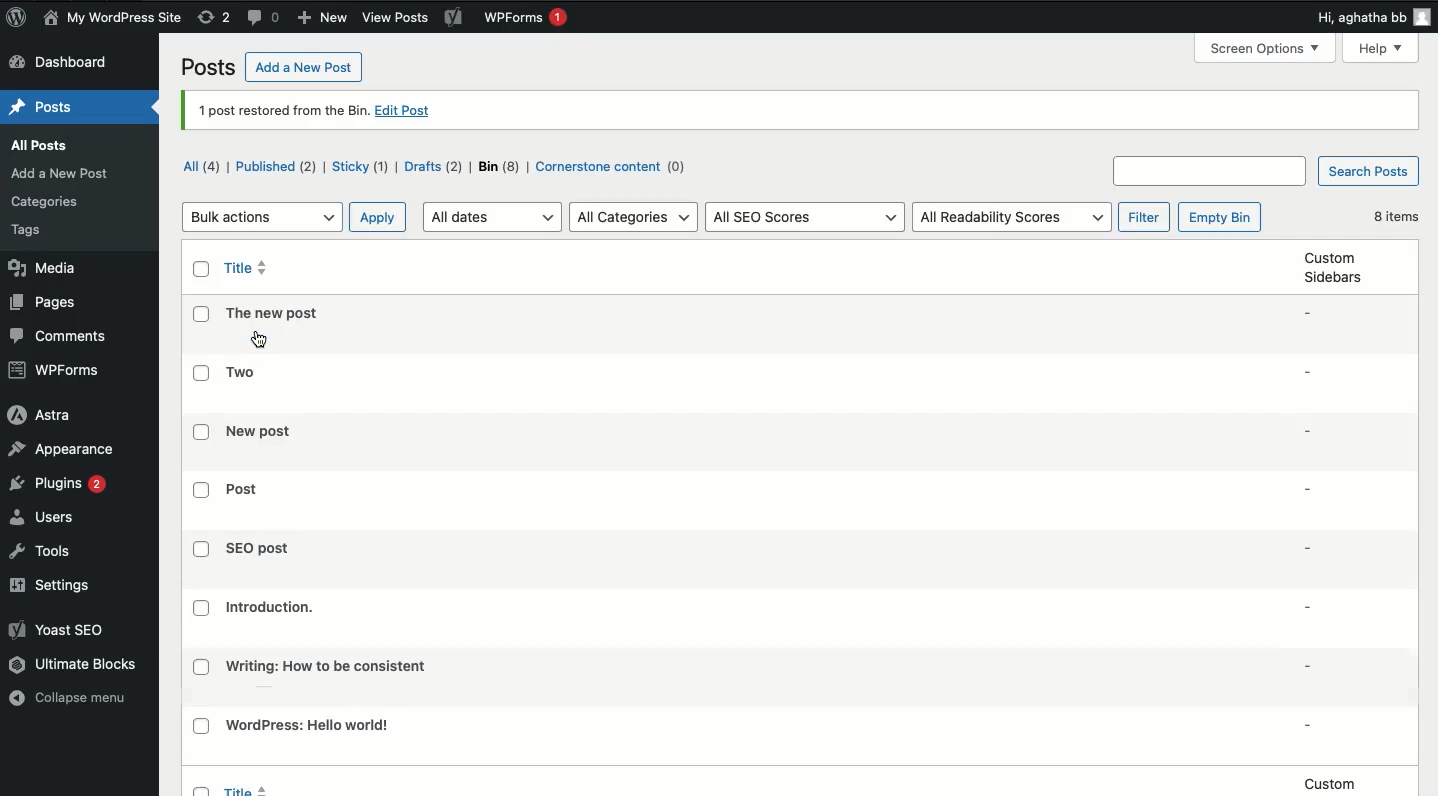 The width and height of the screenshot is (1438, 796). I want to click on Cornerstone content, so click(611, 167).